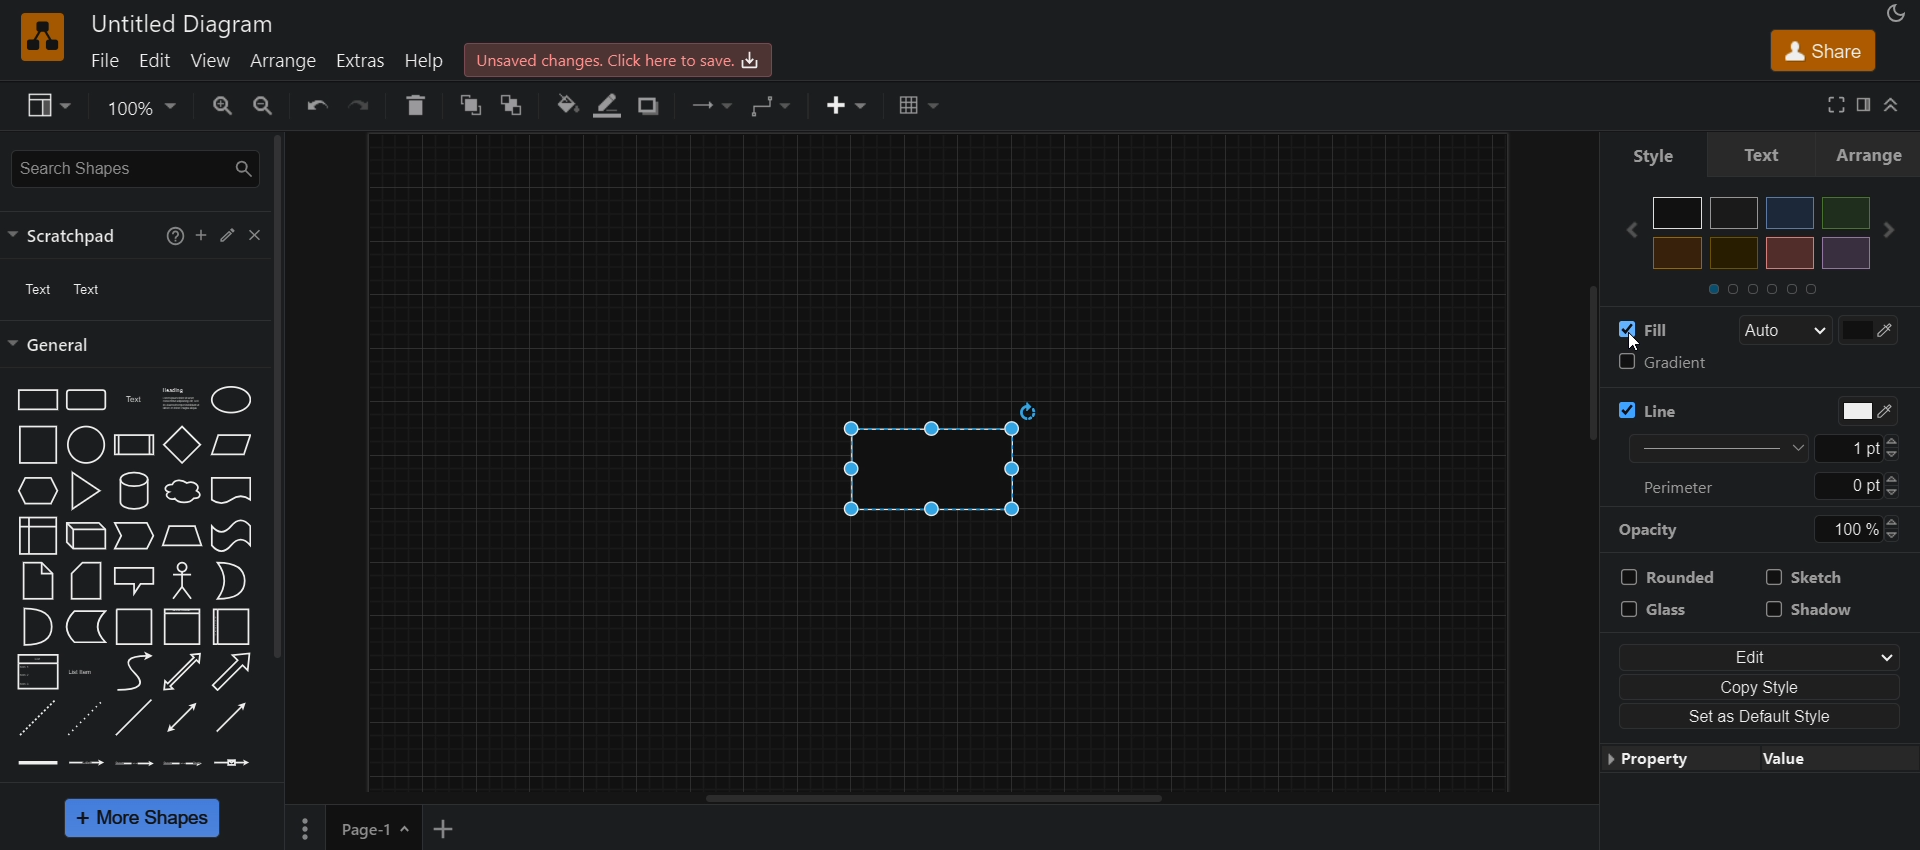 The height and width of the screenshot is (850, 1920). What do you see at coordinates (136, 444) in the screenshot?
I see `process` at bounding box center [136, 444].